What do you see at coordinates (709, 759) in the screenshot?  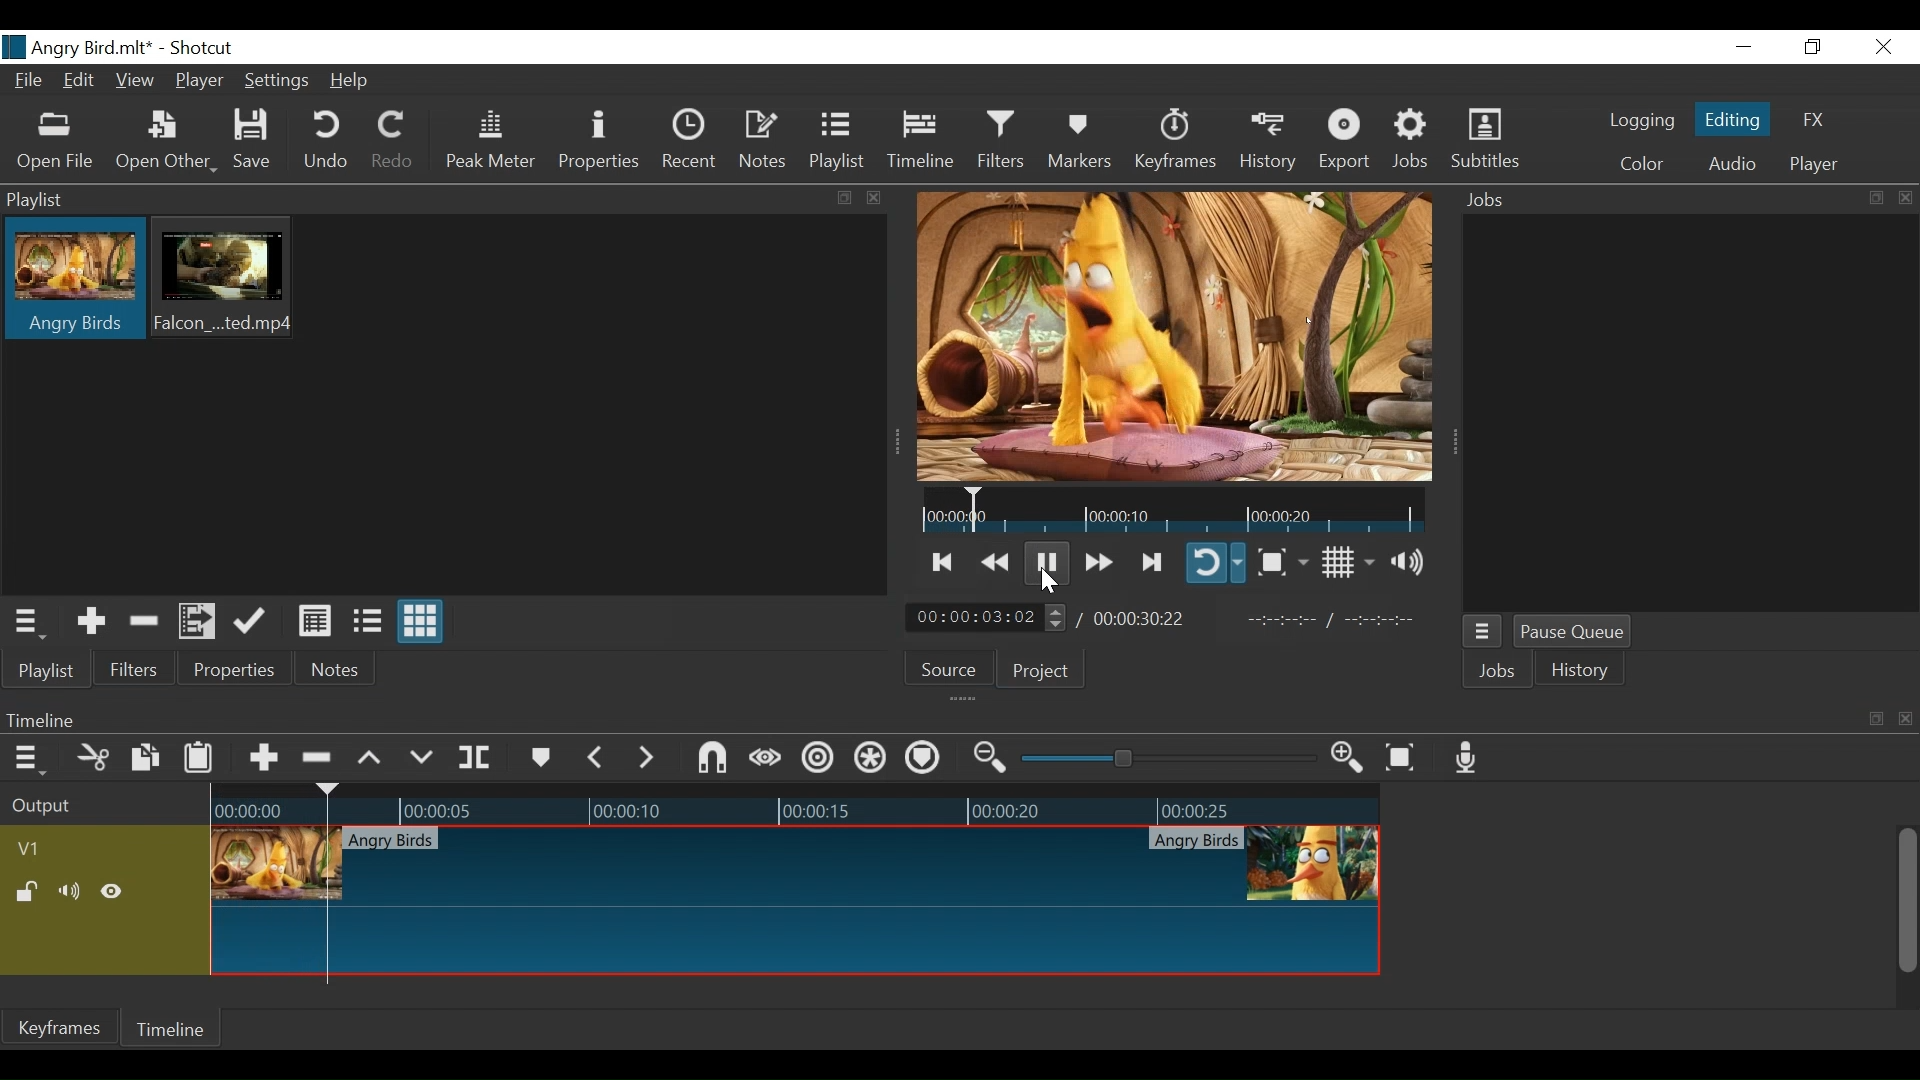 I see `Snap` at bounding box center [709, 759].